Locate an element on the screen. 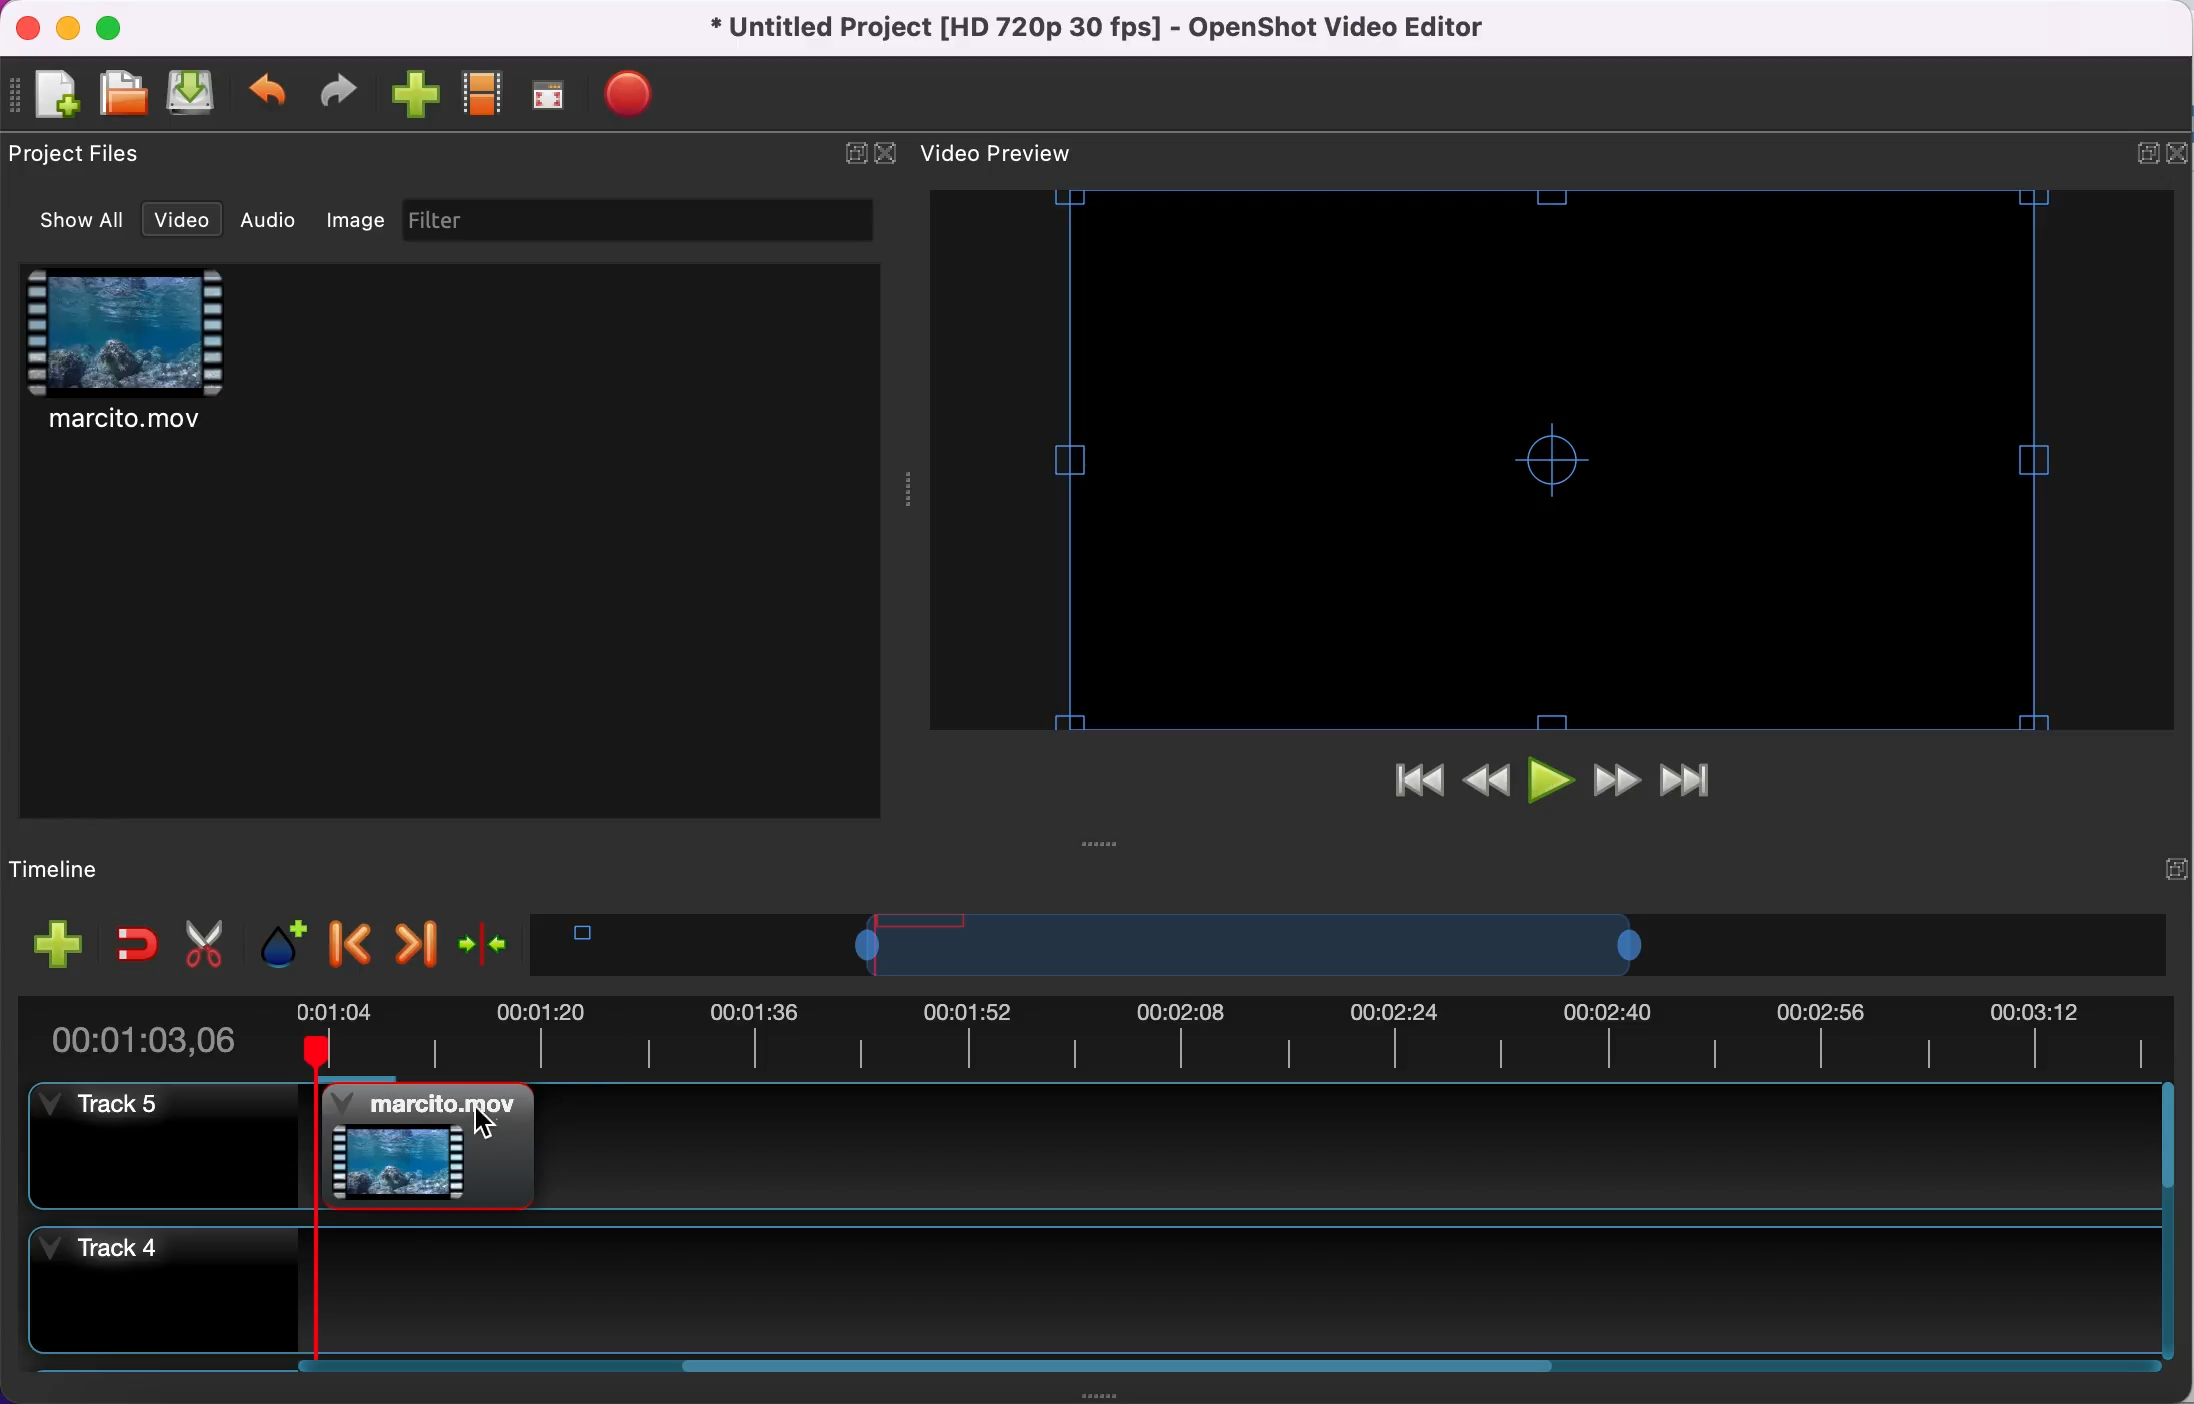 This screenshot has height=1404, width=2194. Cursor is located at coordinates (484, 1125).